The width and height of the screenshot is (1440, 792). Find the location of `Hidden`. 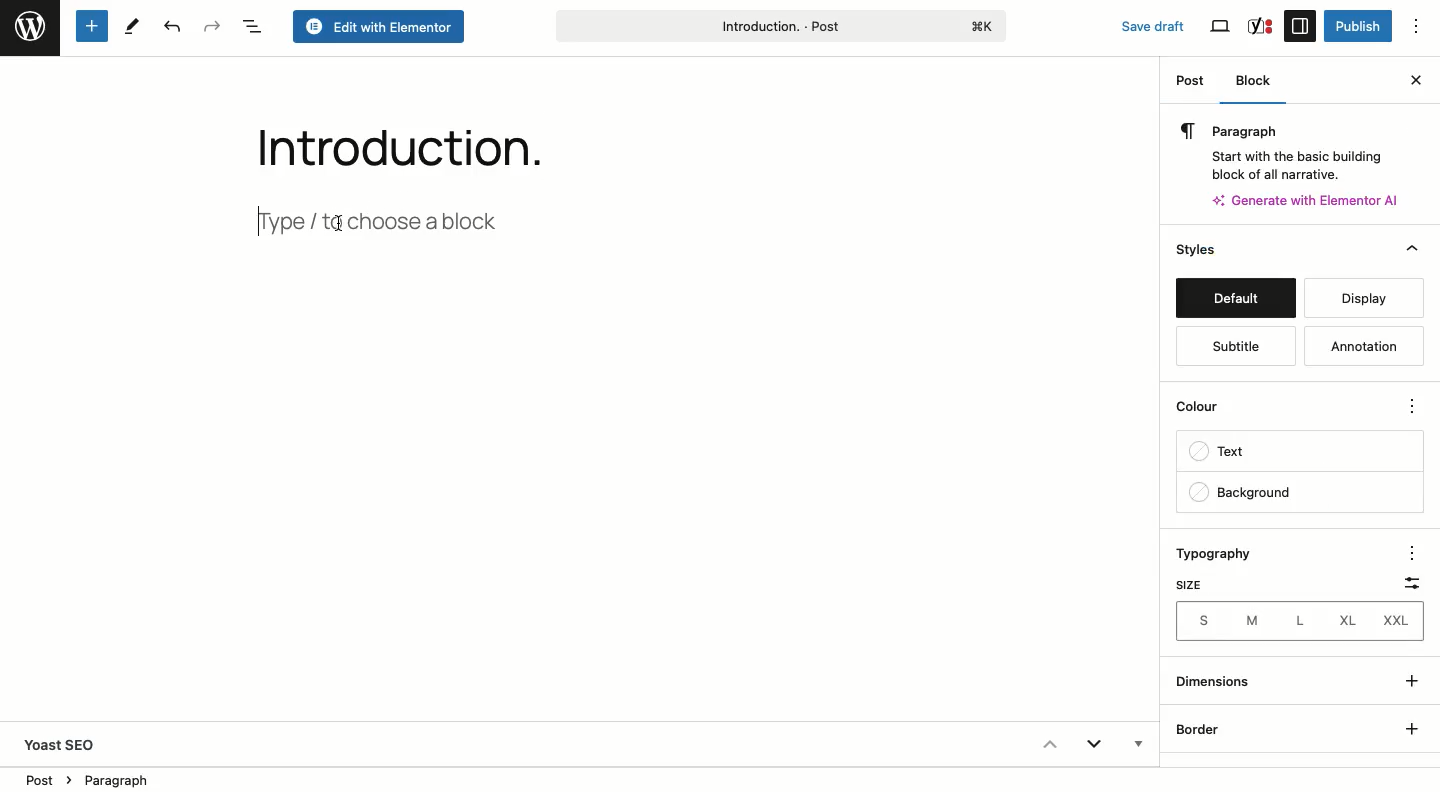

Hidden is located at coordinates (1136, 746).